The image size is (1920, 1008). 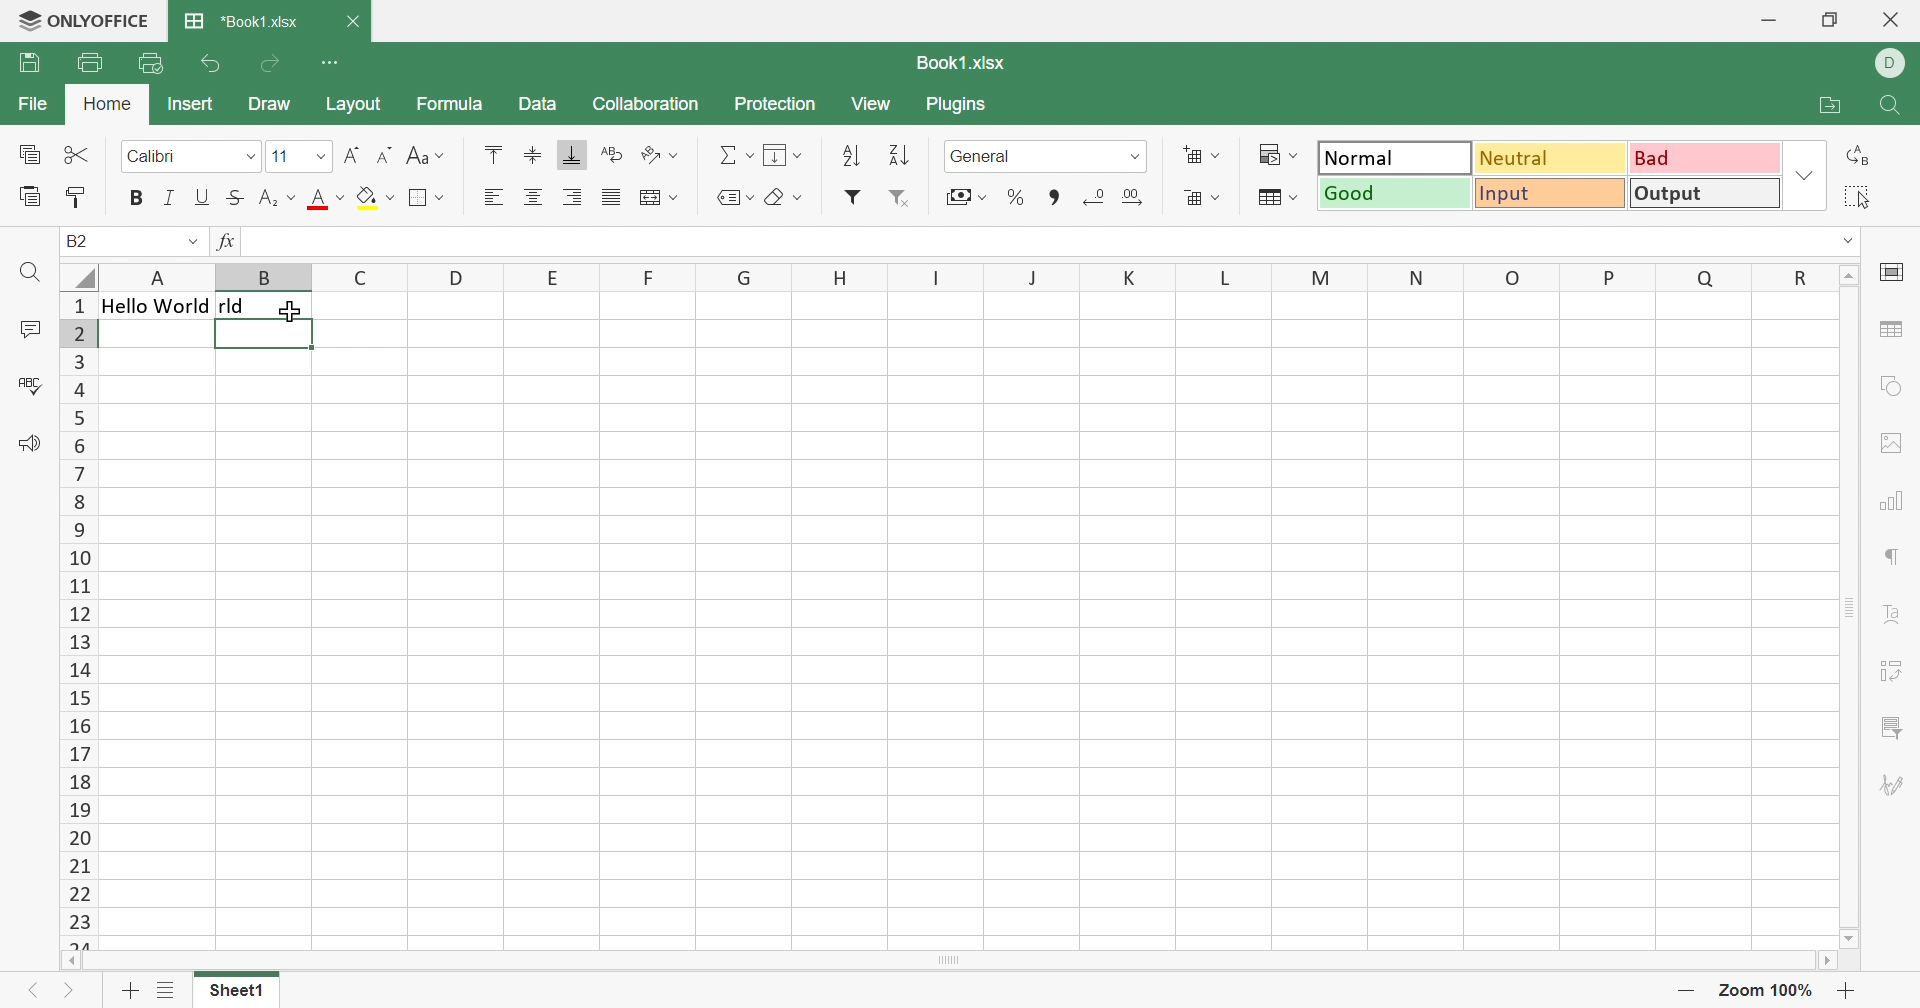 I want to click on *Book1.xlsx, so click(x=243, y=22).